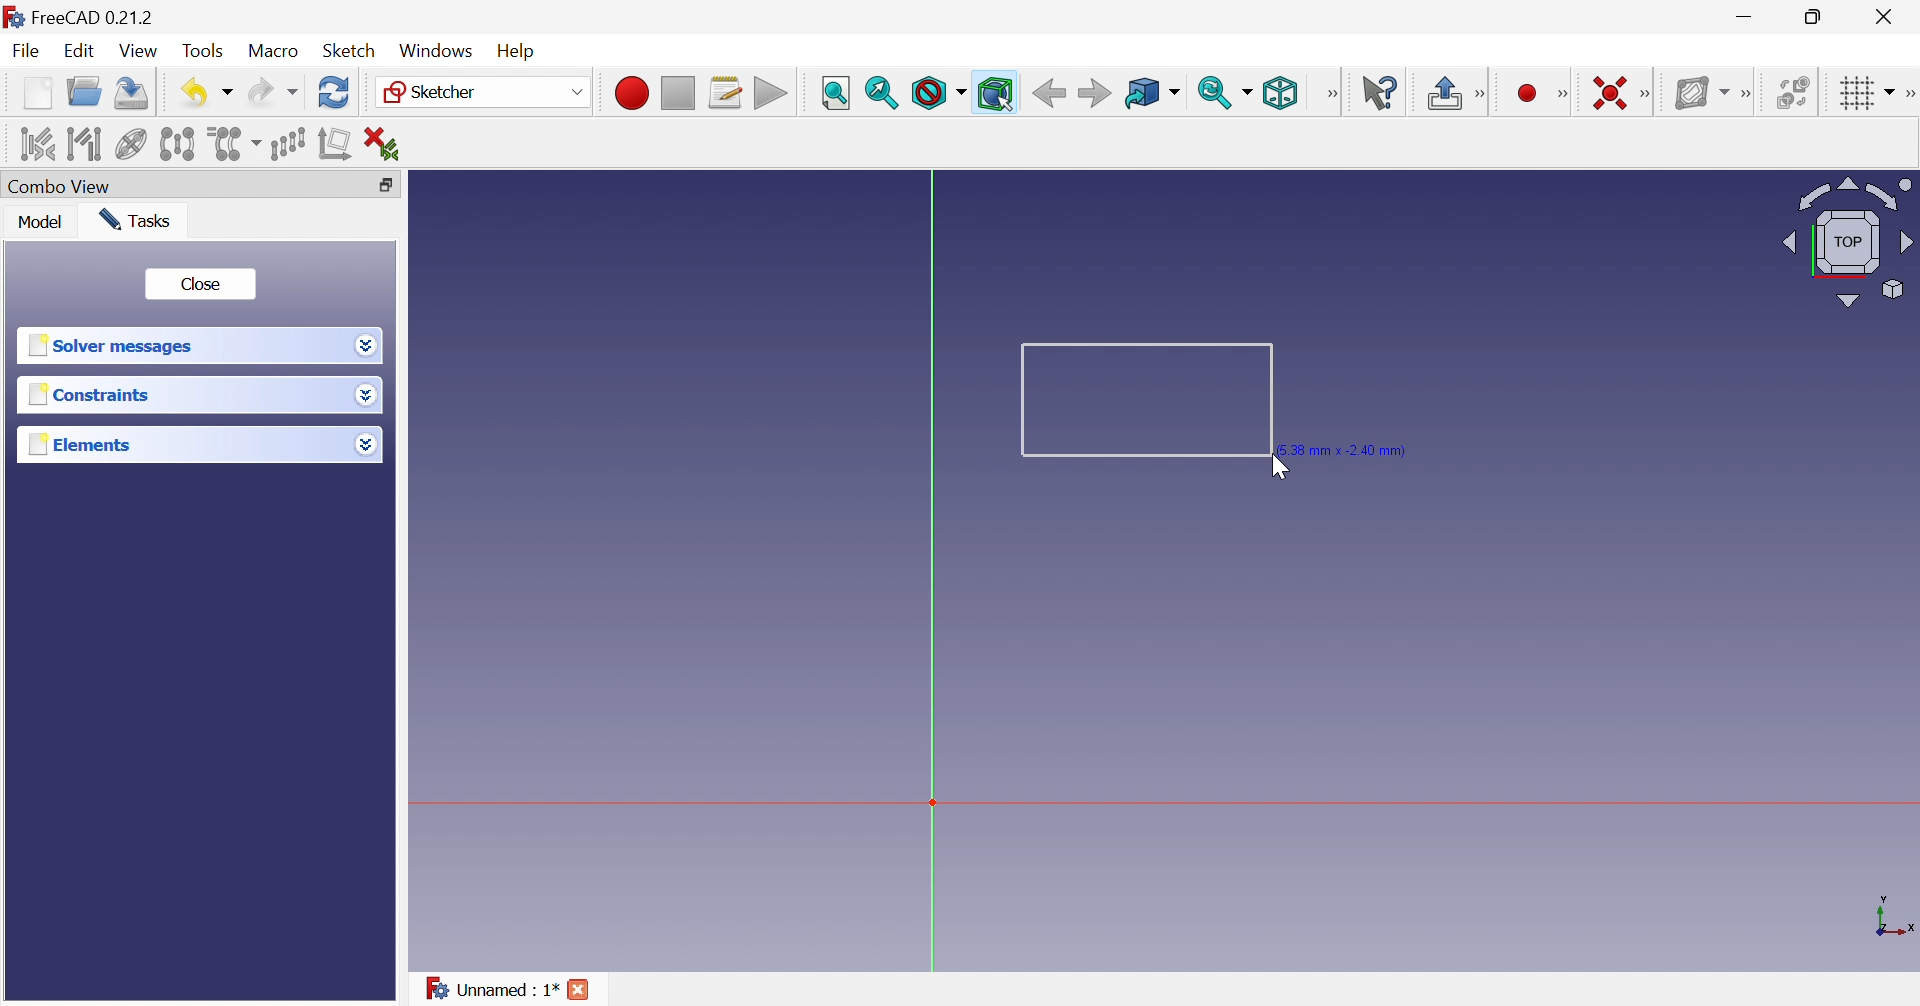 This screenshot has width=1920, height=1006. What do you see at coordinates (771, 94) in the screenshot?
I see `Execute macro` at bounding box center [771, 94].